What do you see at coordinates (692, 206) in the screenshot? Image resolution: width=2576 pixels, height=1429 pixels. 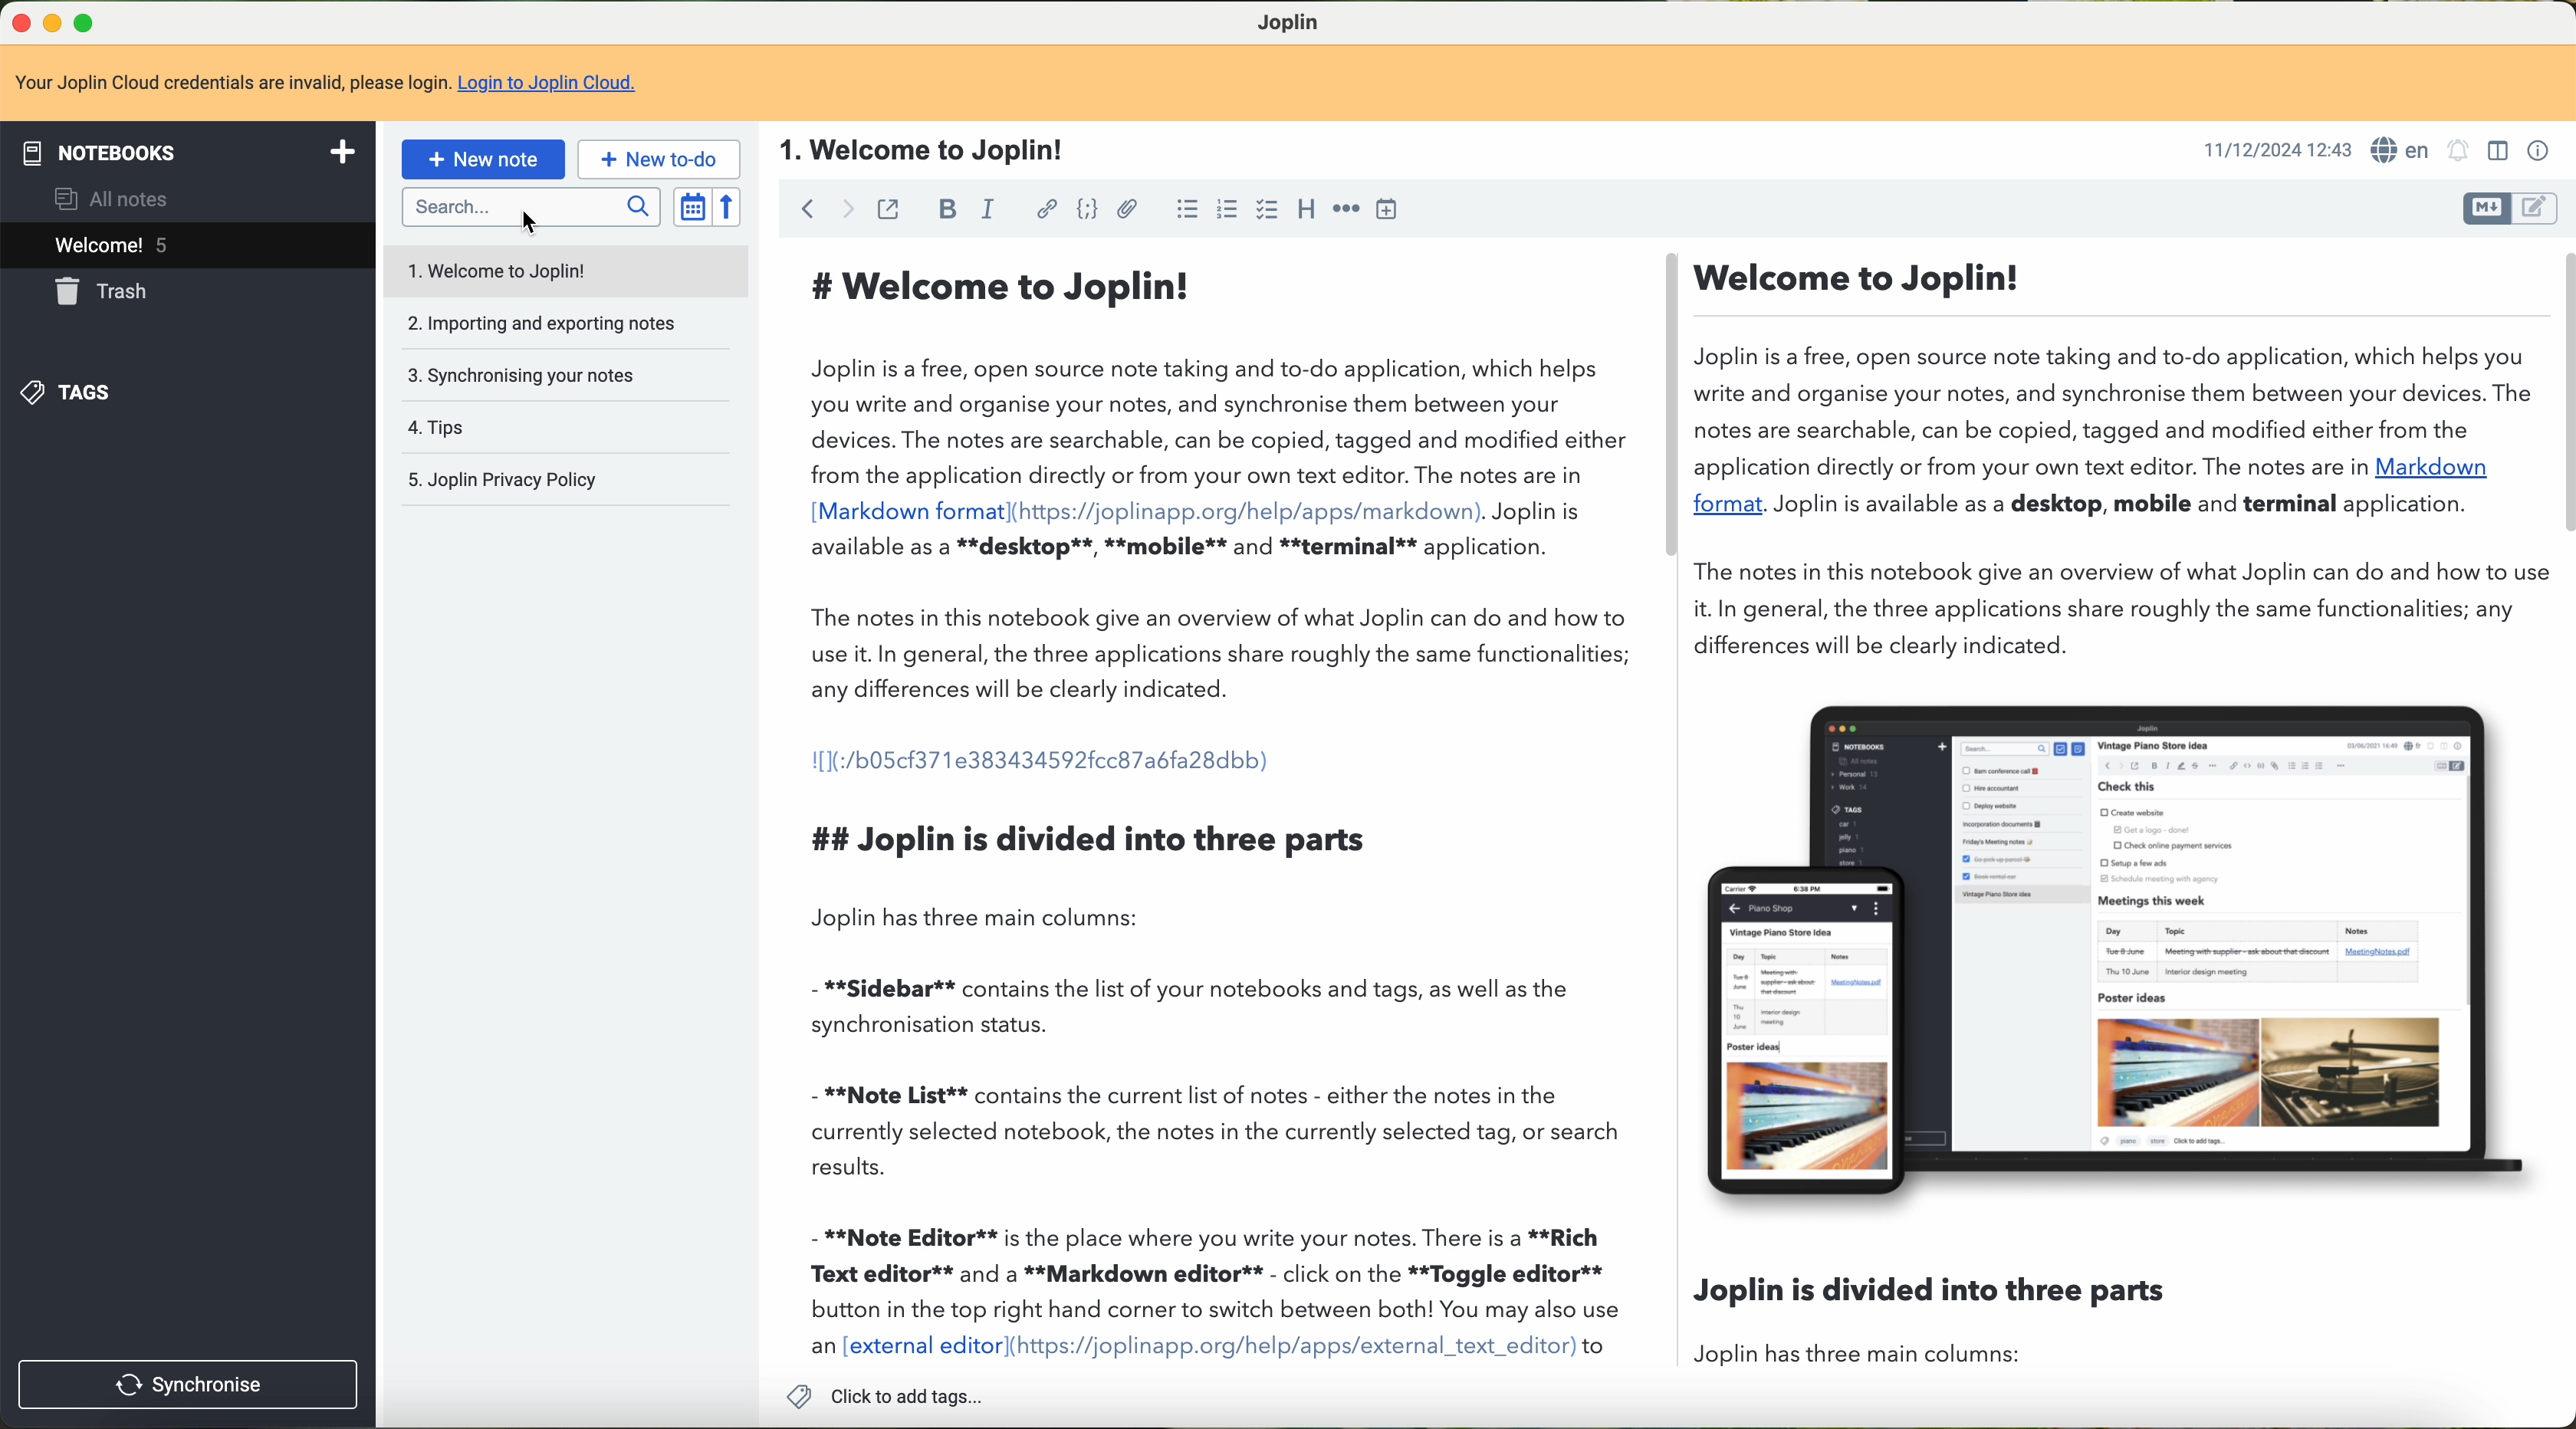 I see `toggle sort order field` at bounding box center [692, 206].